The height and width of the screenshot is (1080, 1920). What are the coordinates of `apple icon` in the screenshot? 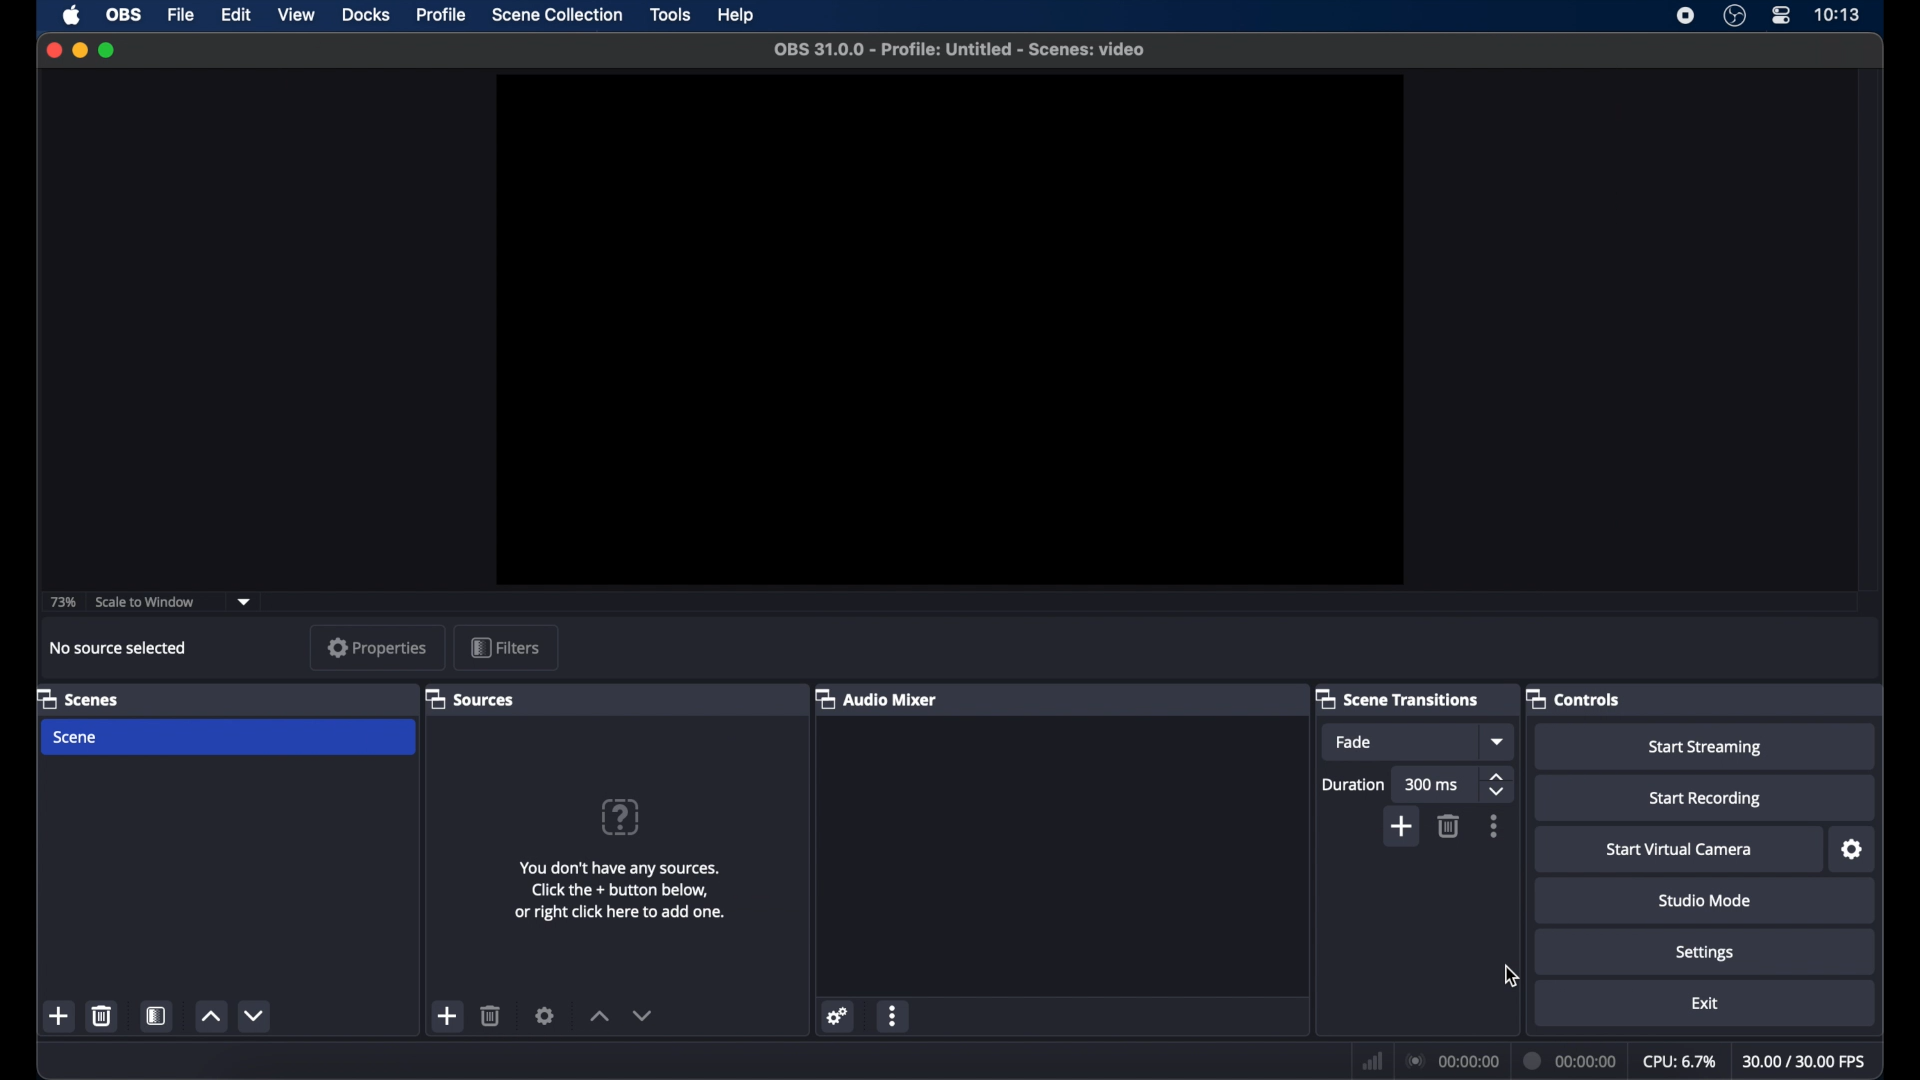 It's located at (72, 16).